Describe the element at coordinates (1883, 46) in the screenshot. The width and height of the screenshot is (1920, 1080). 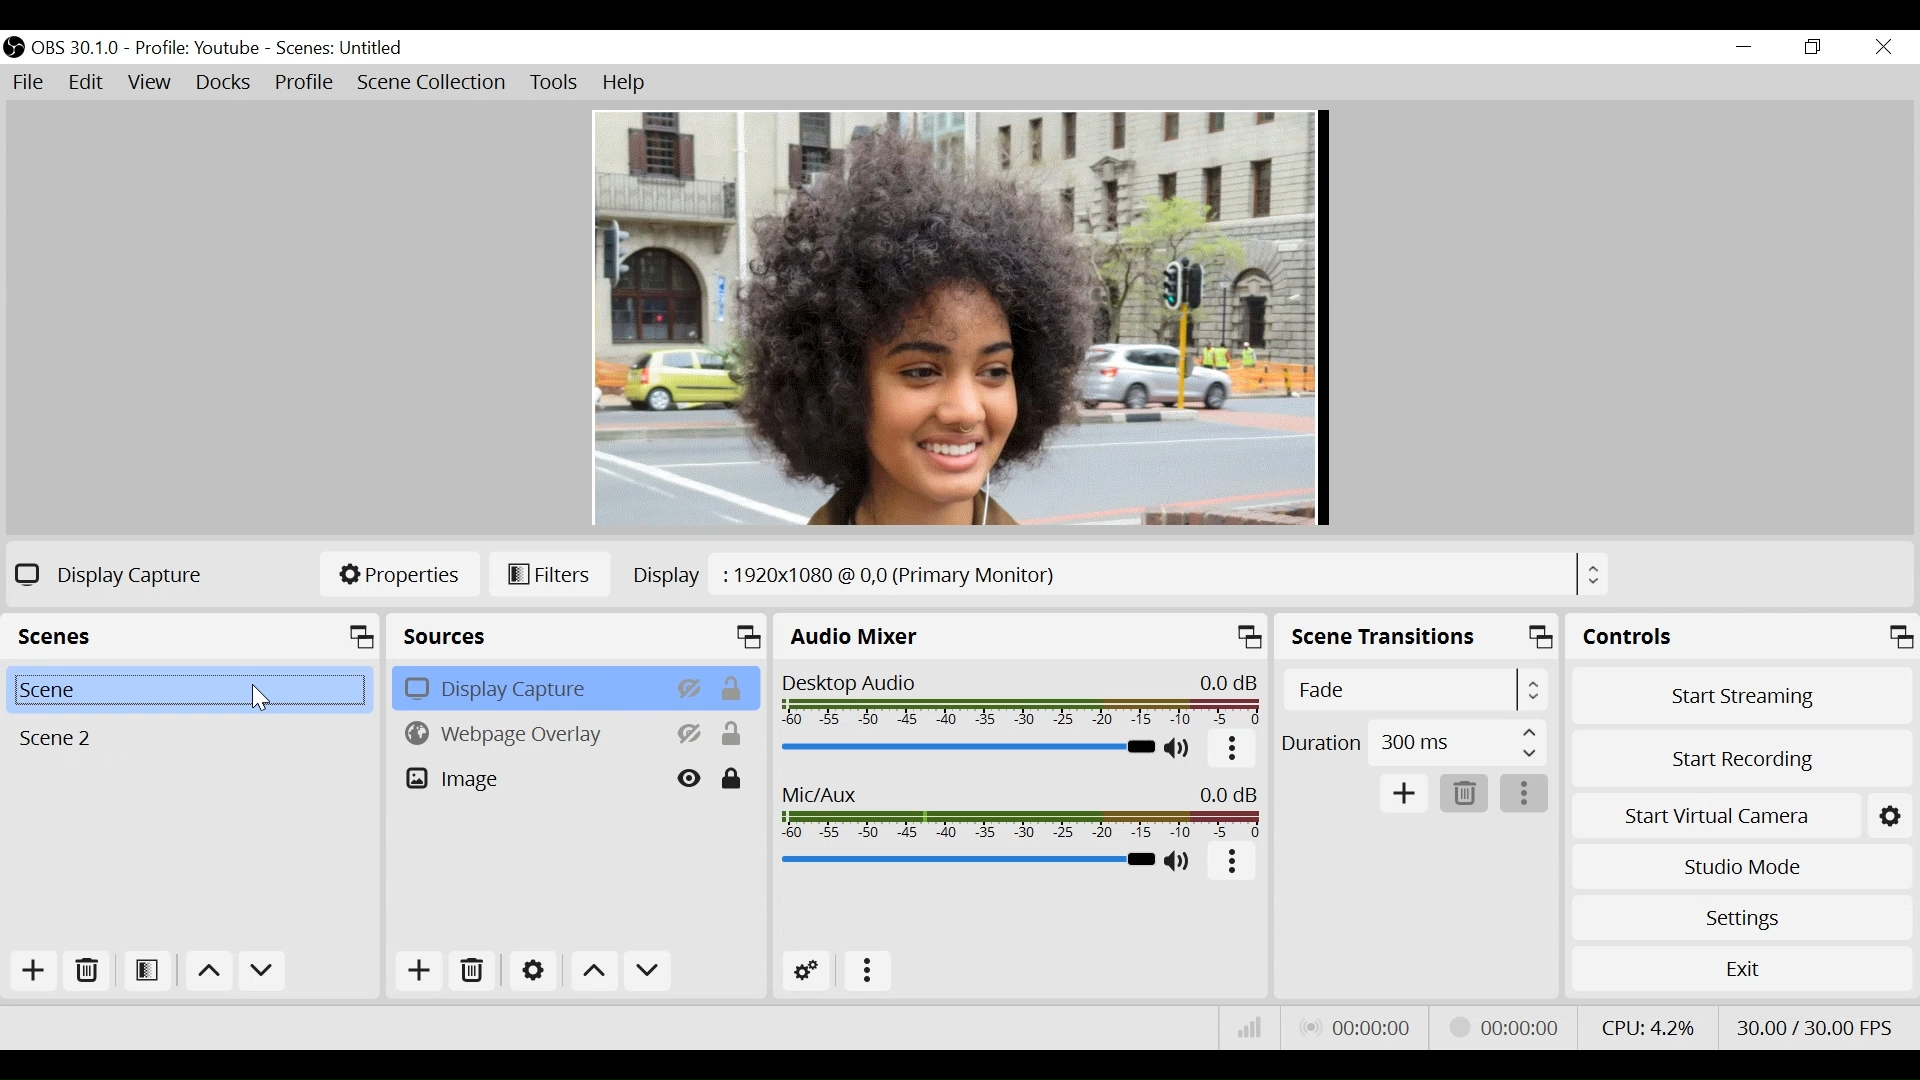
I see `Close` at that location.